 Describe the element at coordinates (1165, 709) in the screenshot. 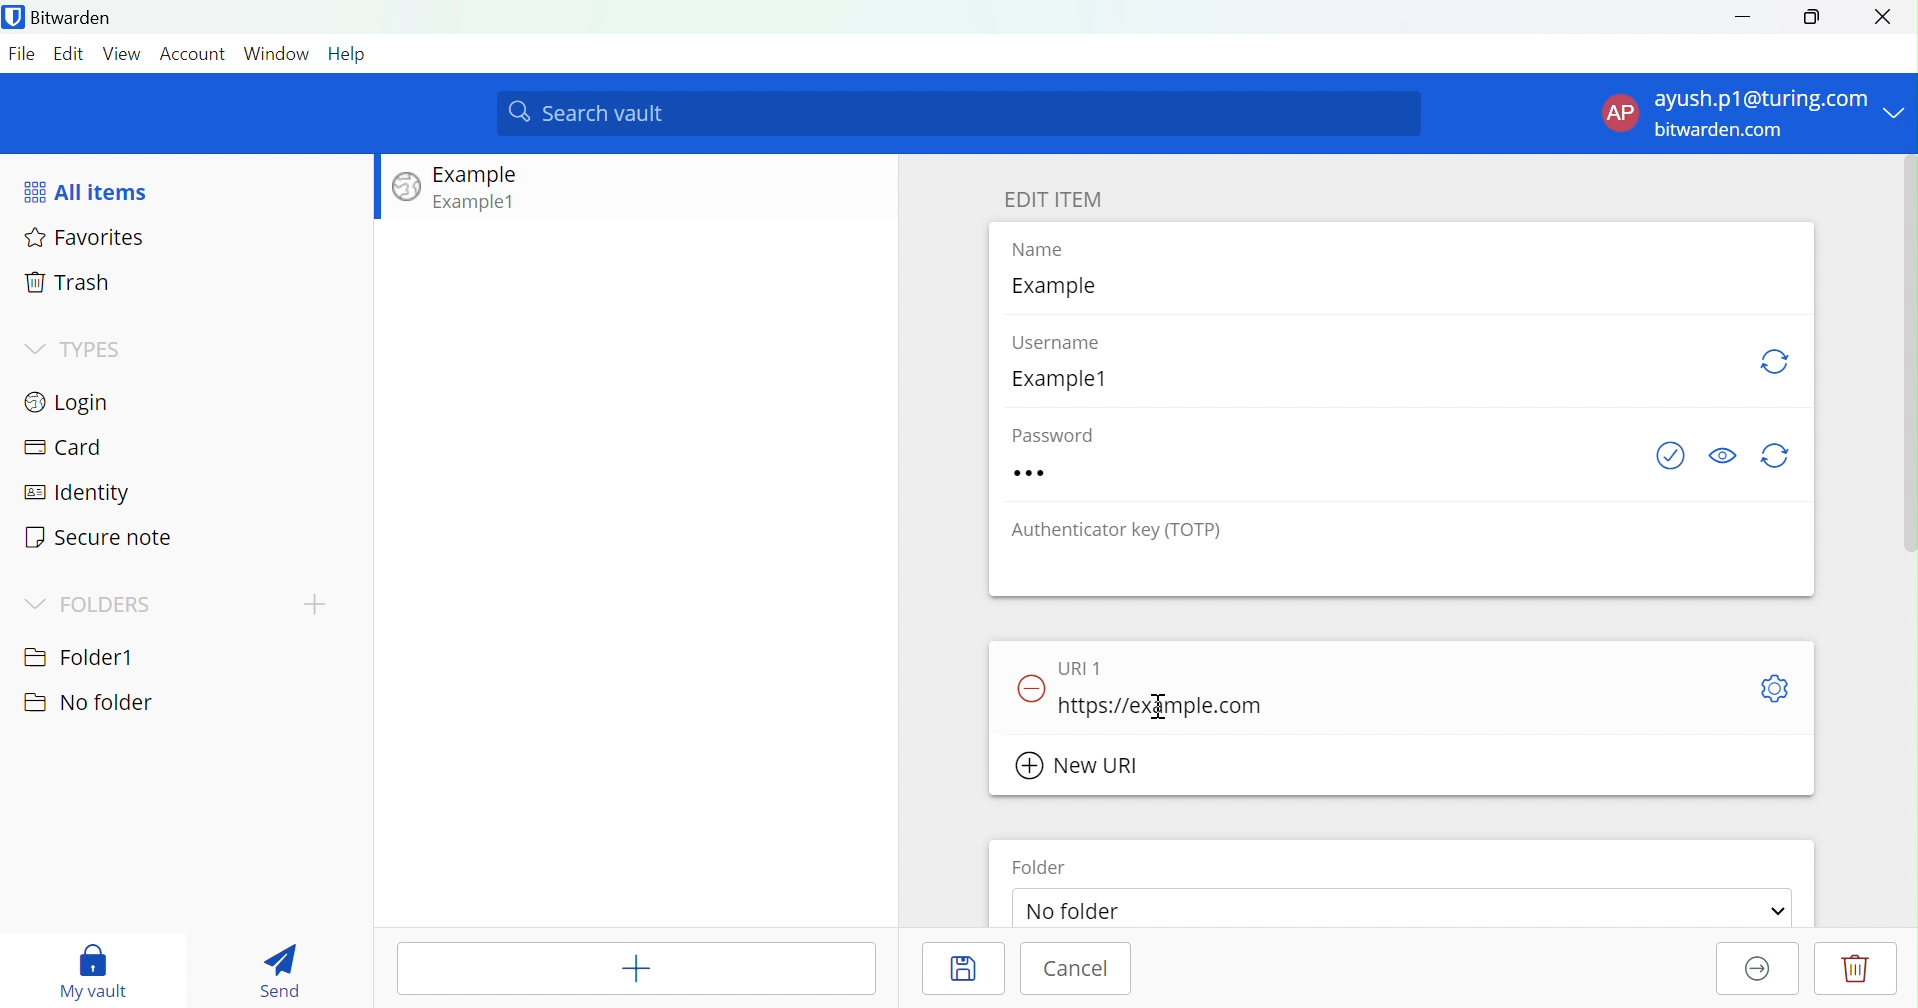

I see `https://example.com` at that location.